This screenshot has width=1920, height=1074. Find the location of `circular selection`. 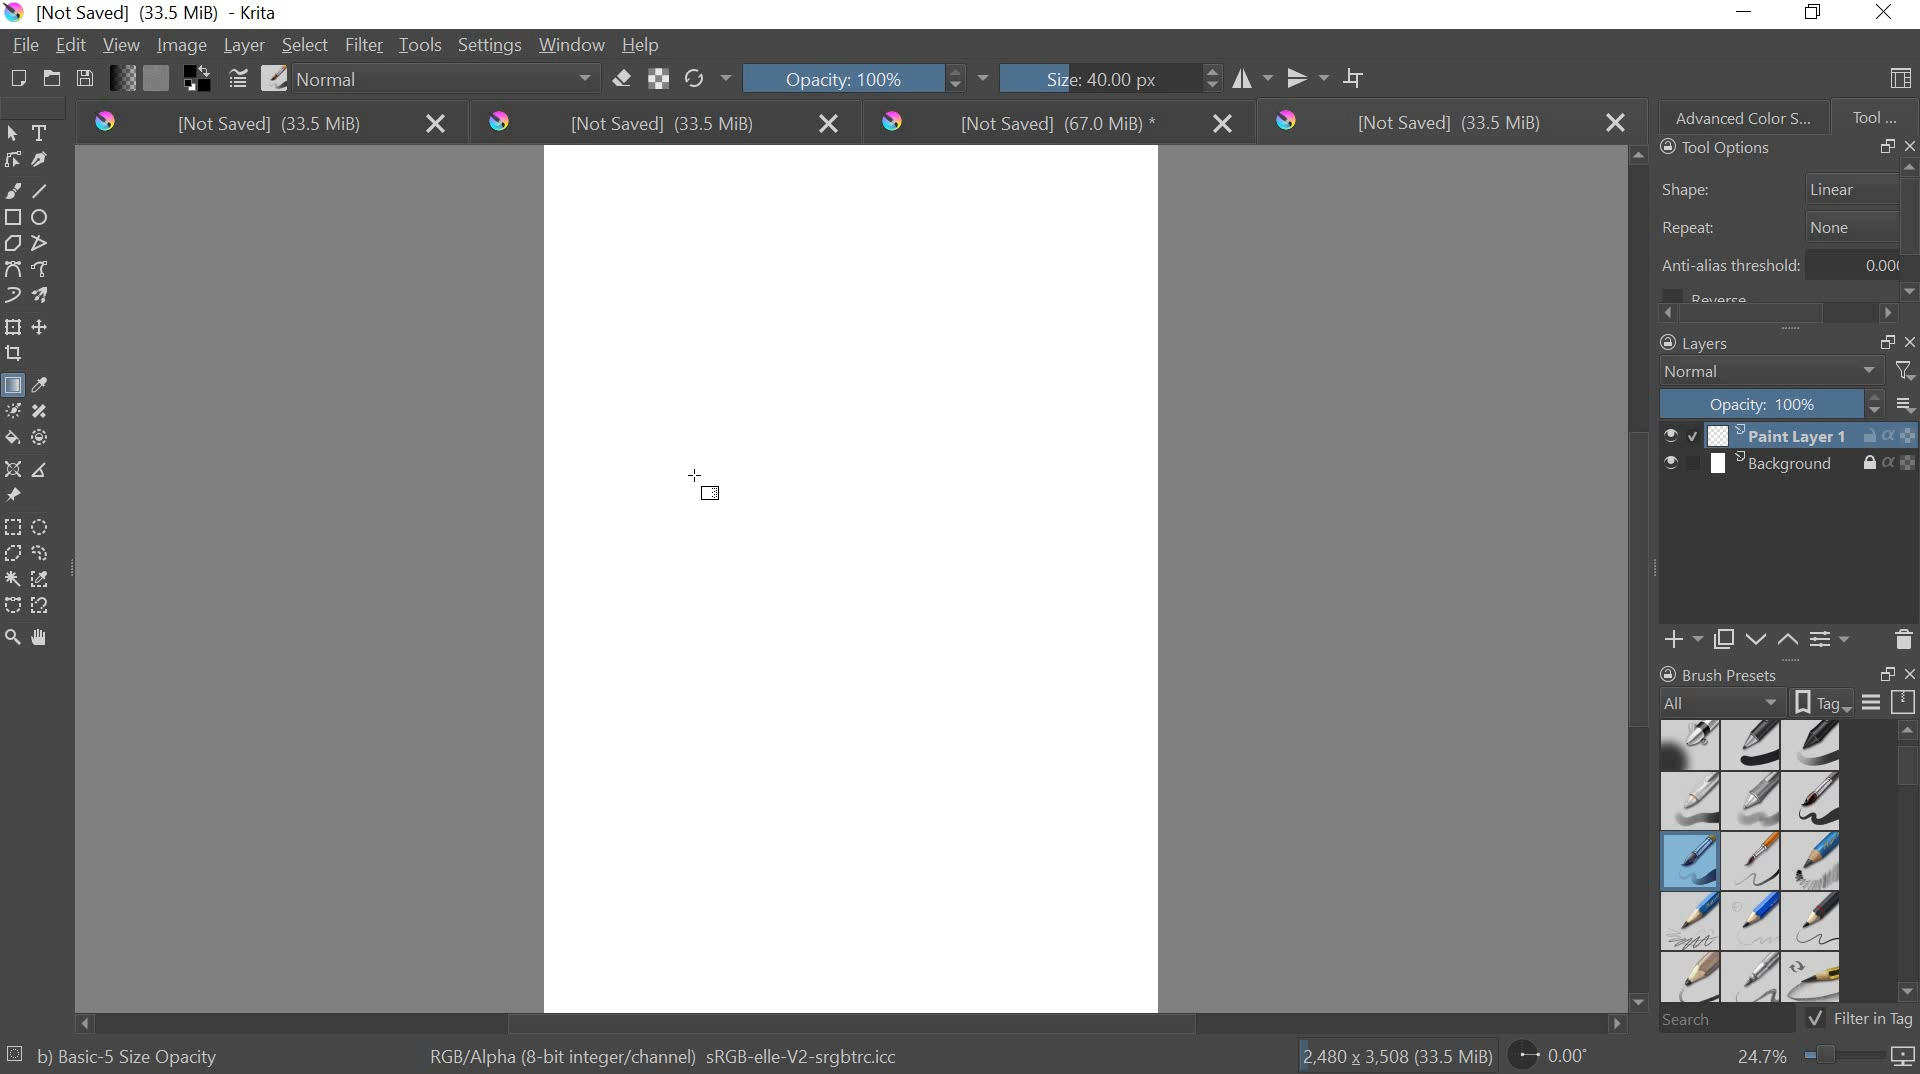

circular selection is located at coordinates (45, 525).